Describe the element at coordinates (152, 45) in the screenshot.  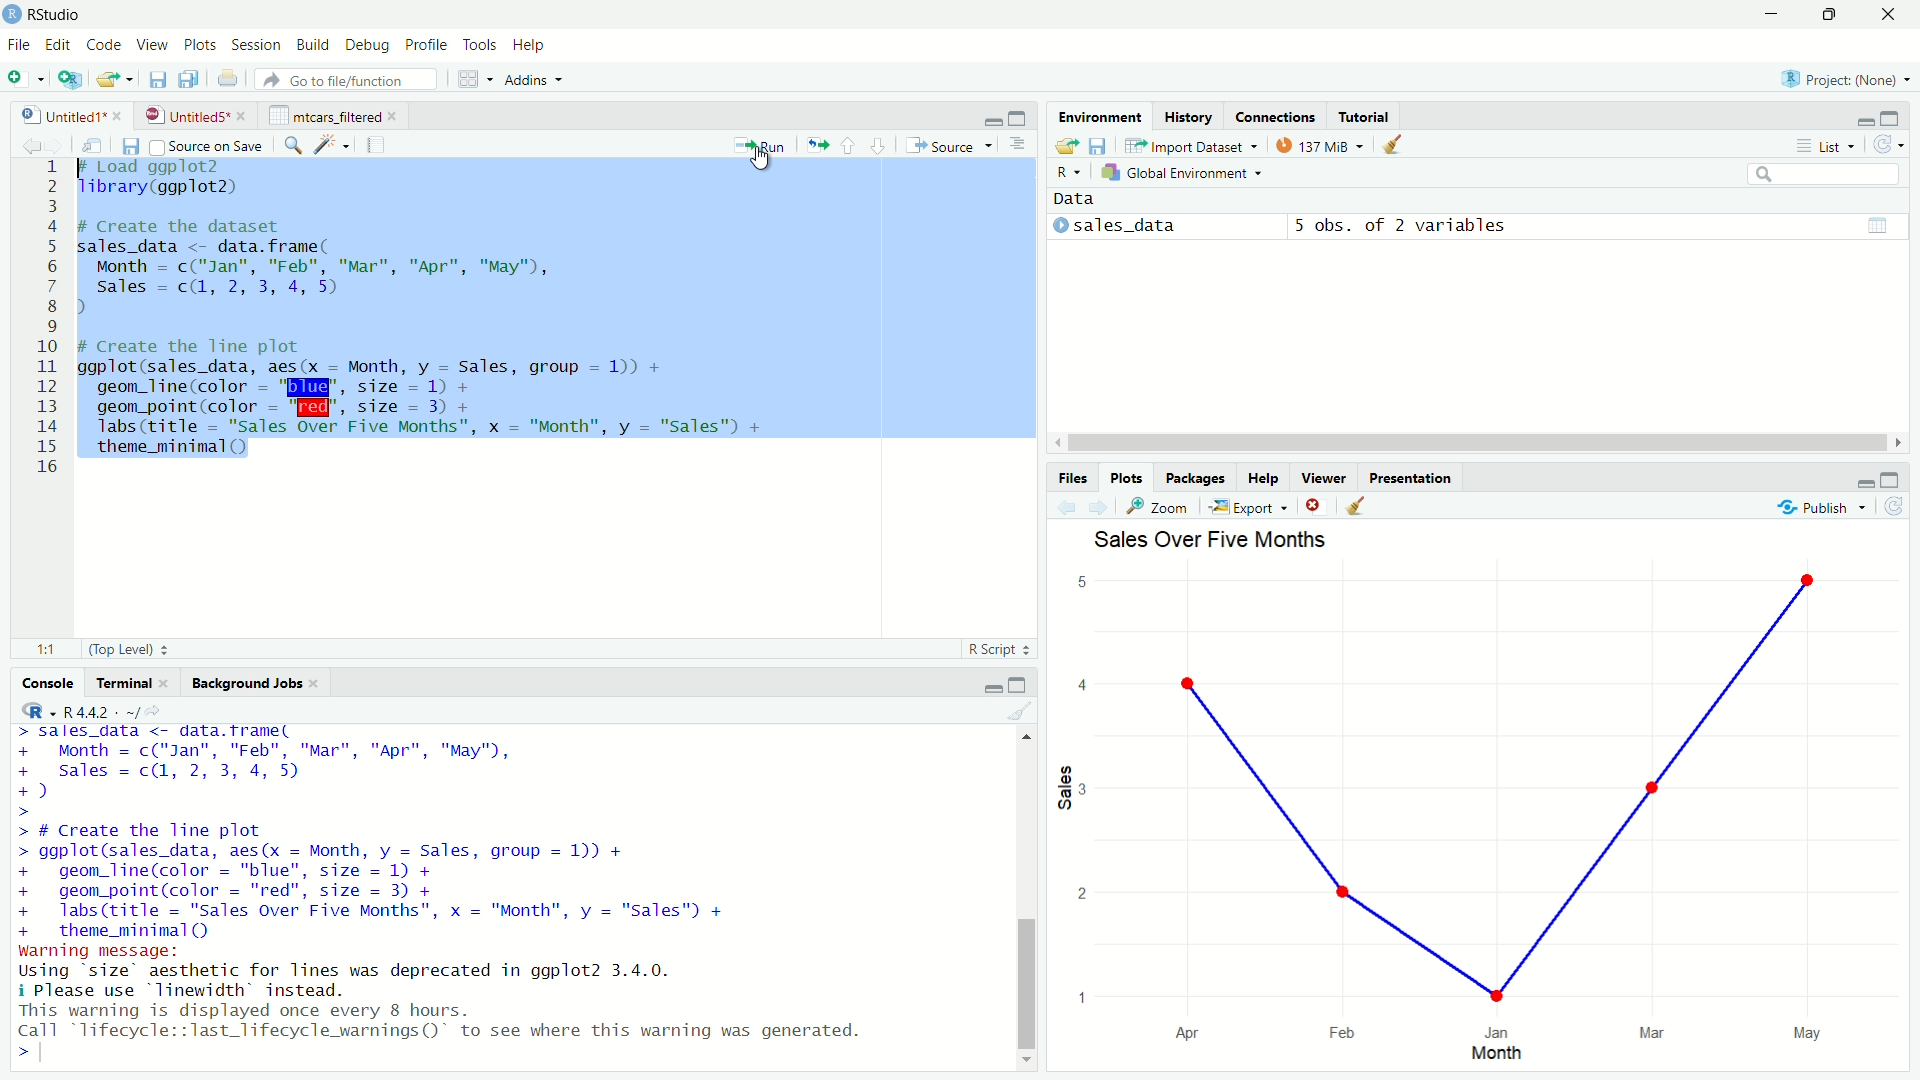
I see `view` at that location.